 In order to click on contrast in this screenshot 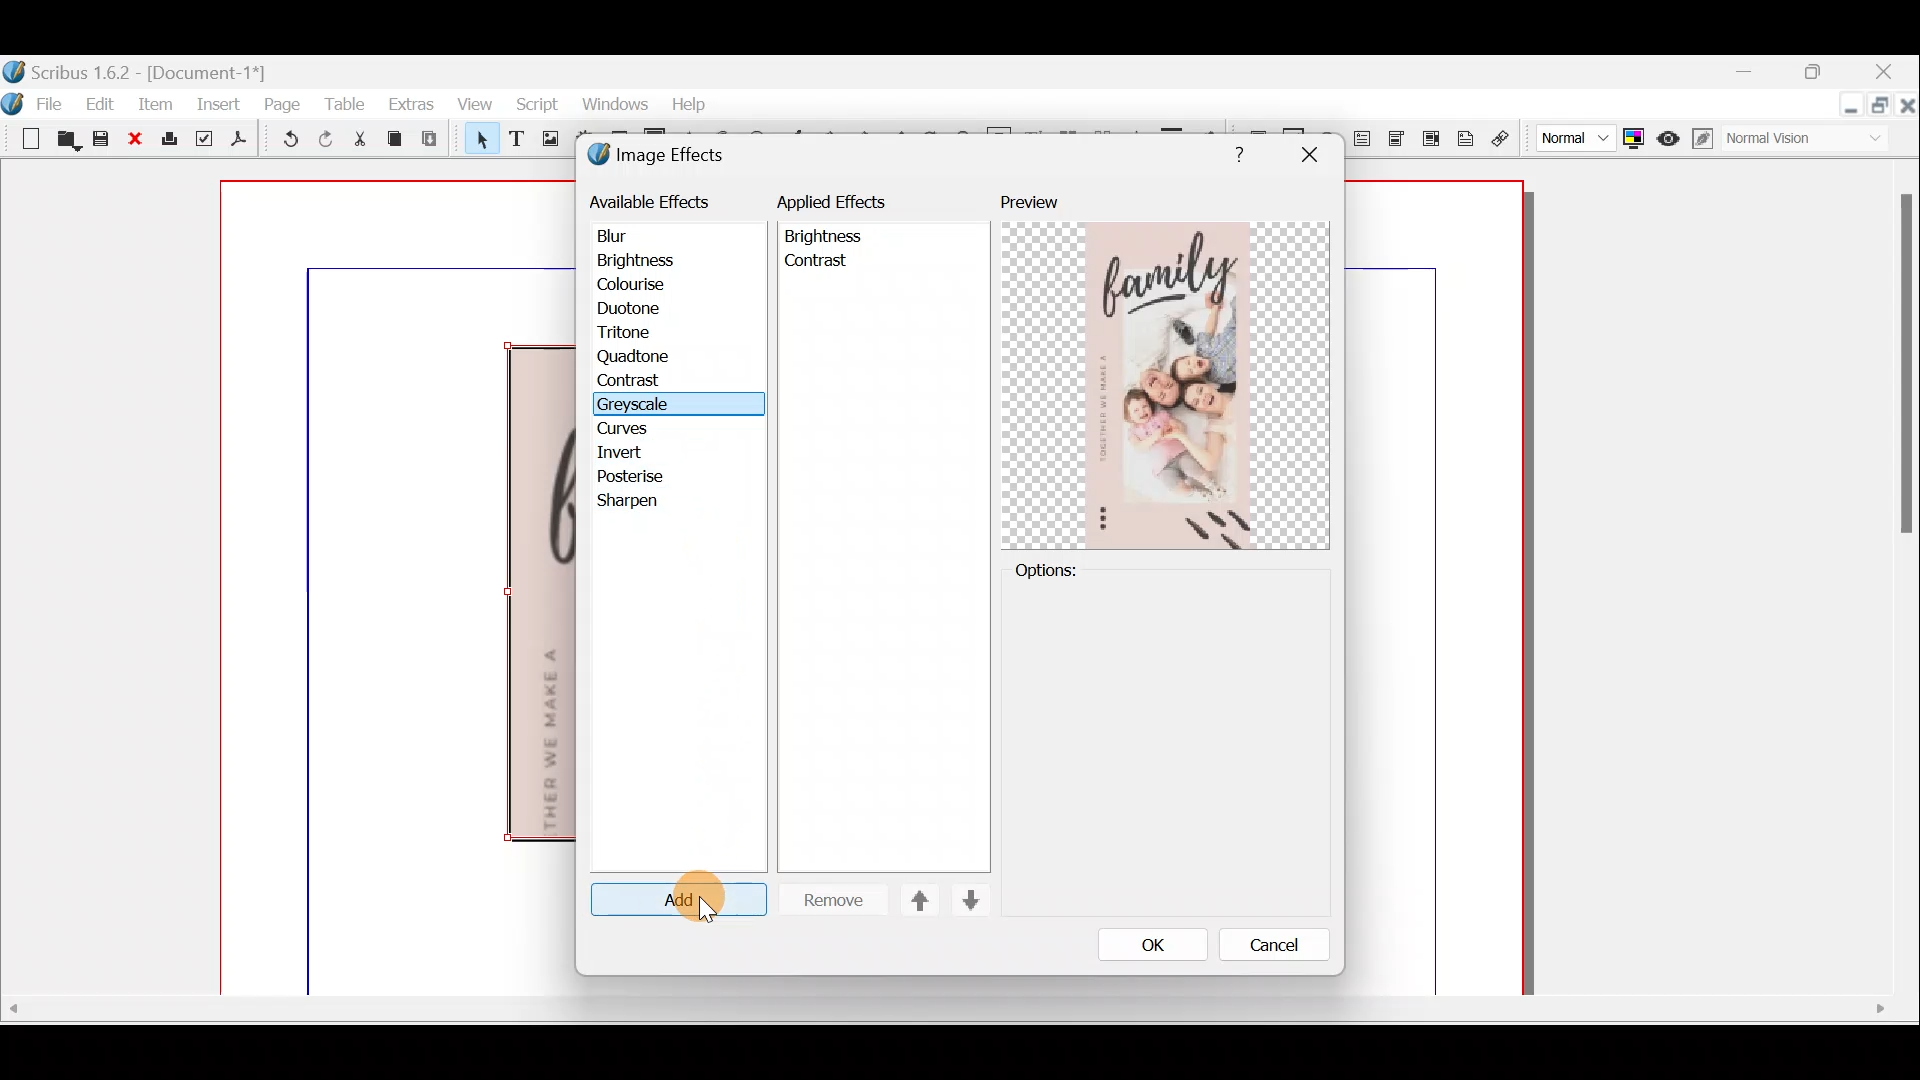, I will do `click(819, 265)`.